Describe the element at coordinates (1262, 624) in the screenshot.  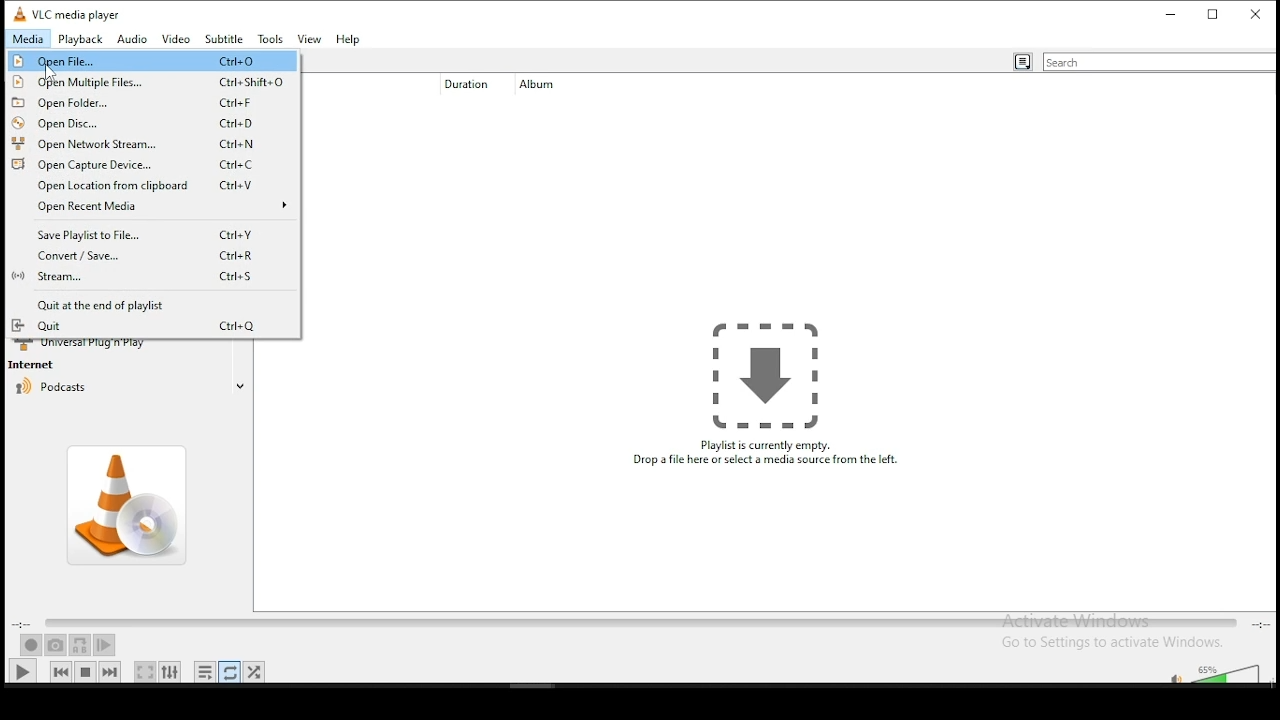
I see `total/remaining time` at that location.